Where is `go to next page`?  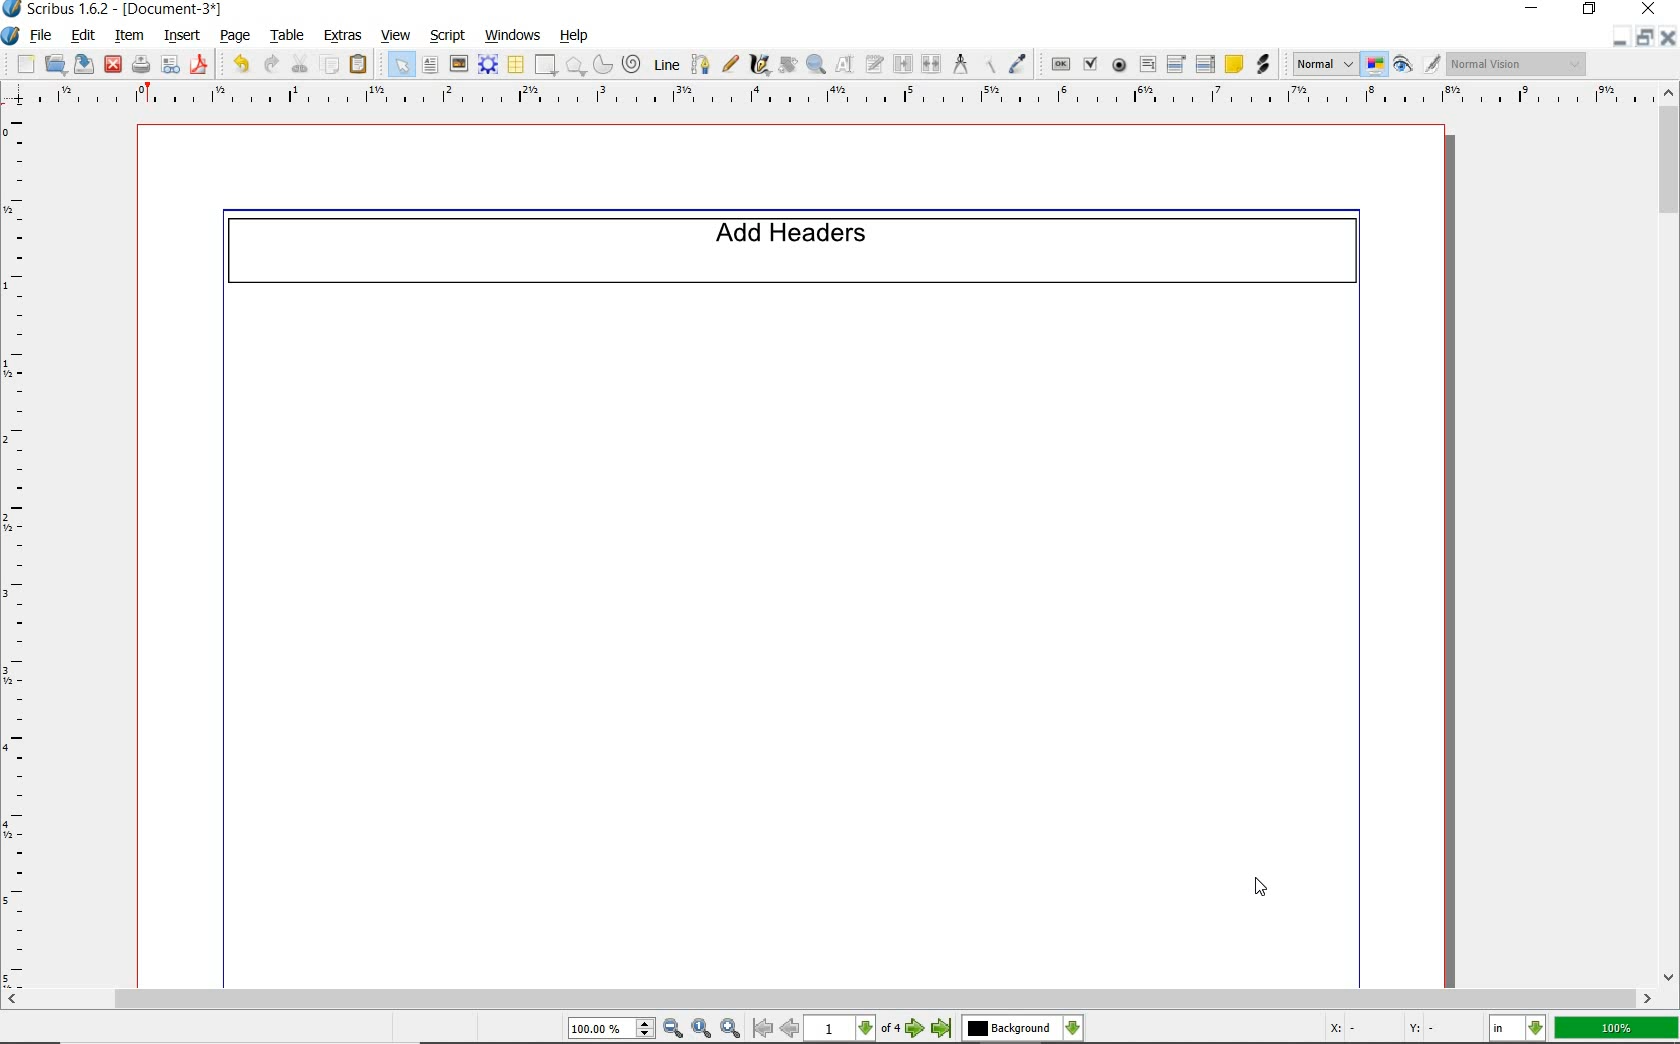
go to next page is located at coordinates (918, 1029).